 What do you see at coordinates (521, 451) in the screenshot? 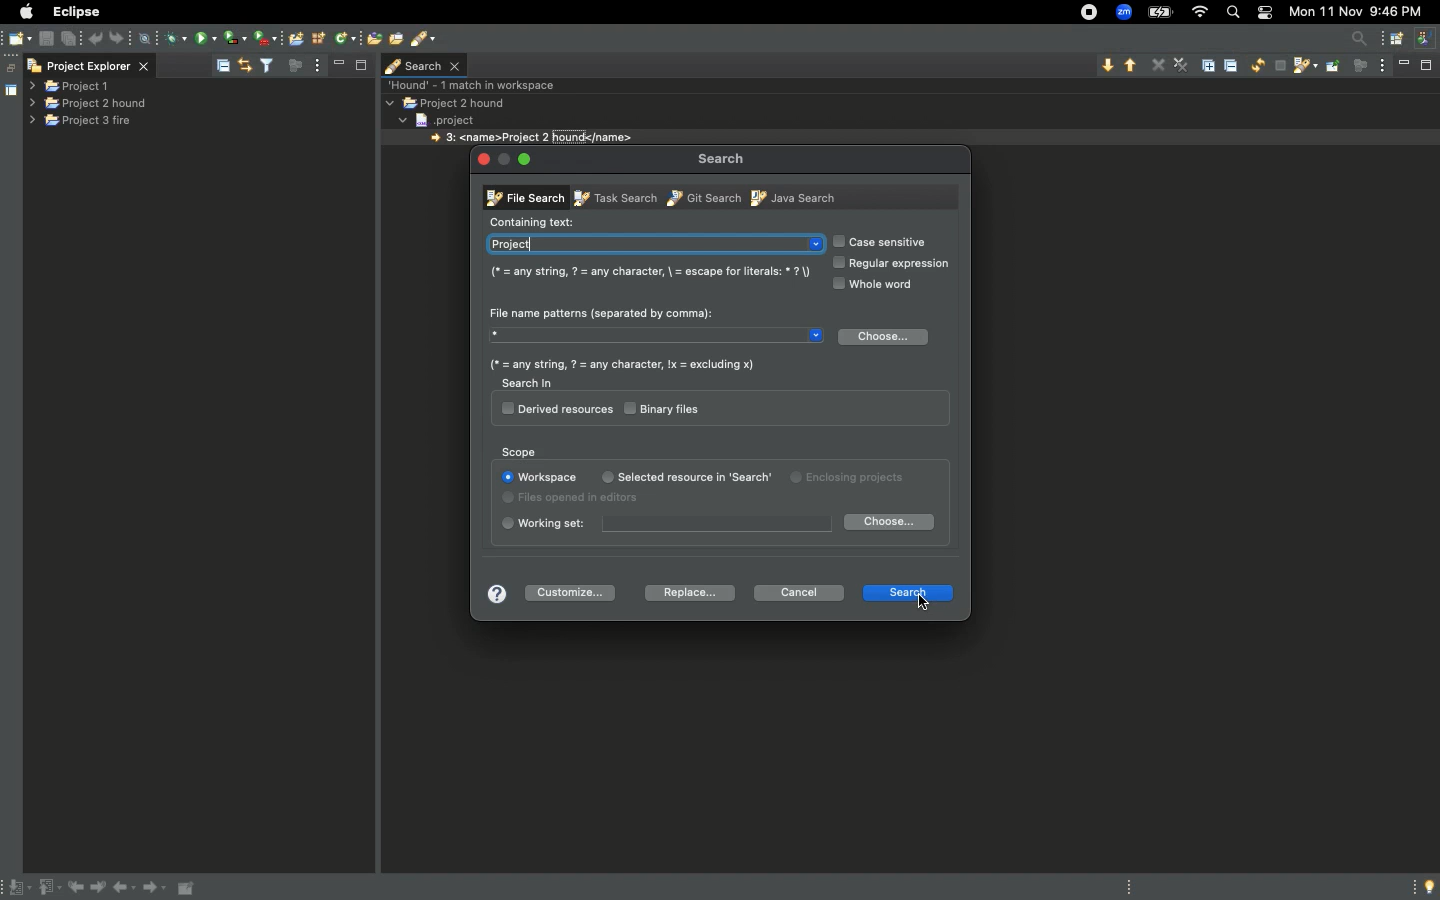
I see `Scope` at bounding box center [521, 451].